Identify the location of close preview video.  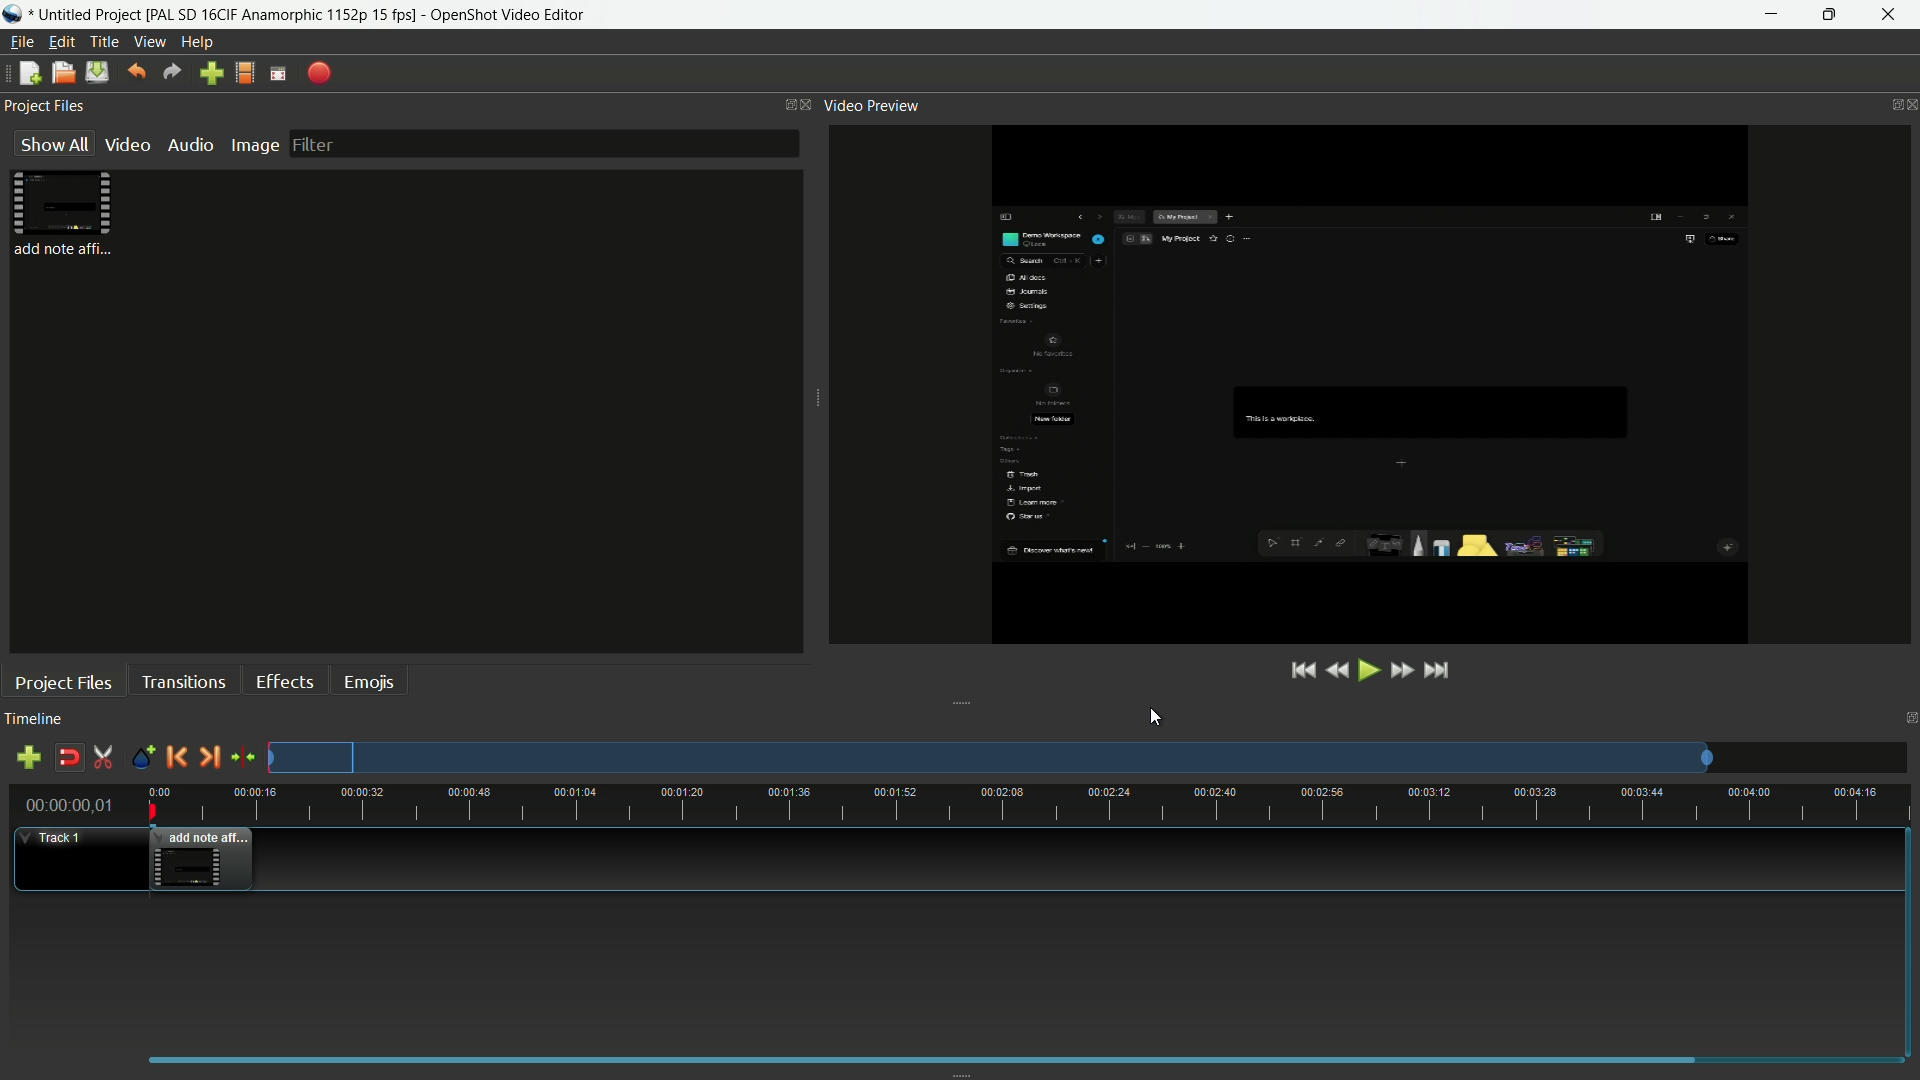
(1908, 106).